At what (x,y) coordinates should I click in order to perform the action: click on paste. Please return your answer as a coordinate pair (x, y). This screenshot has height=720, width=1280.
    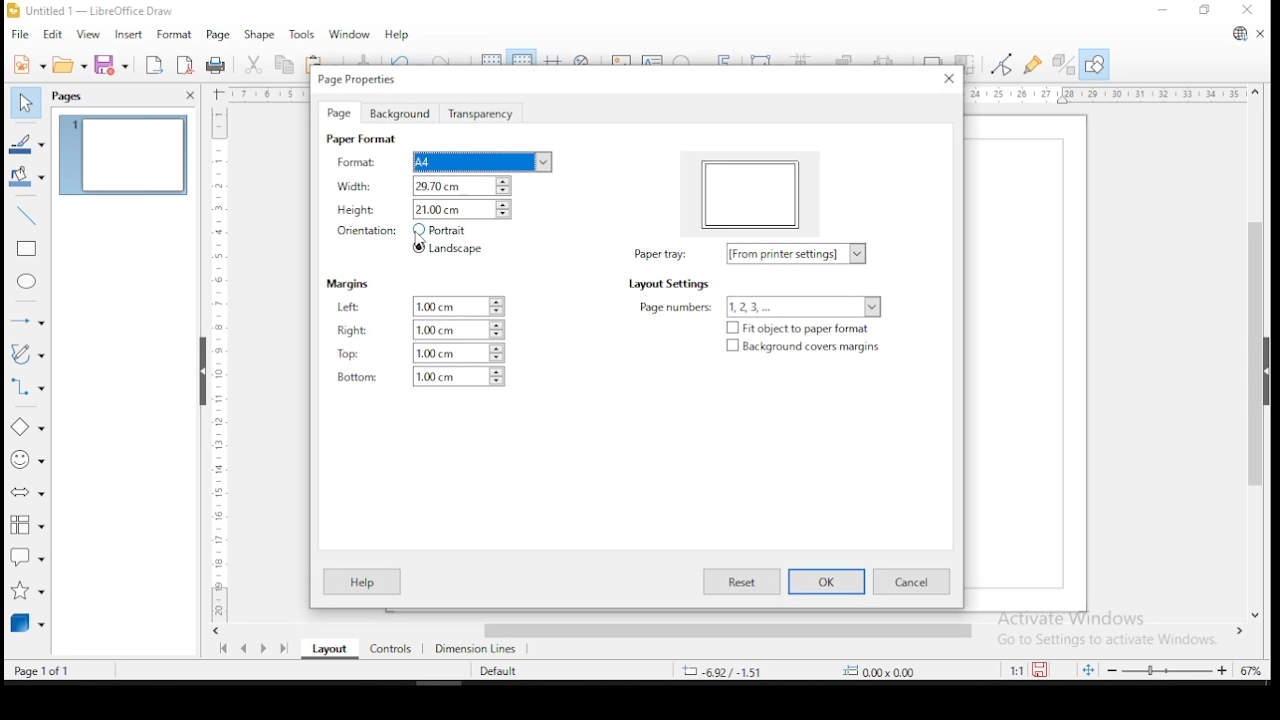
    Looking at the image, I should click on (320, 60).